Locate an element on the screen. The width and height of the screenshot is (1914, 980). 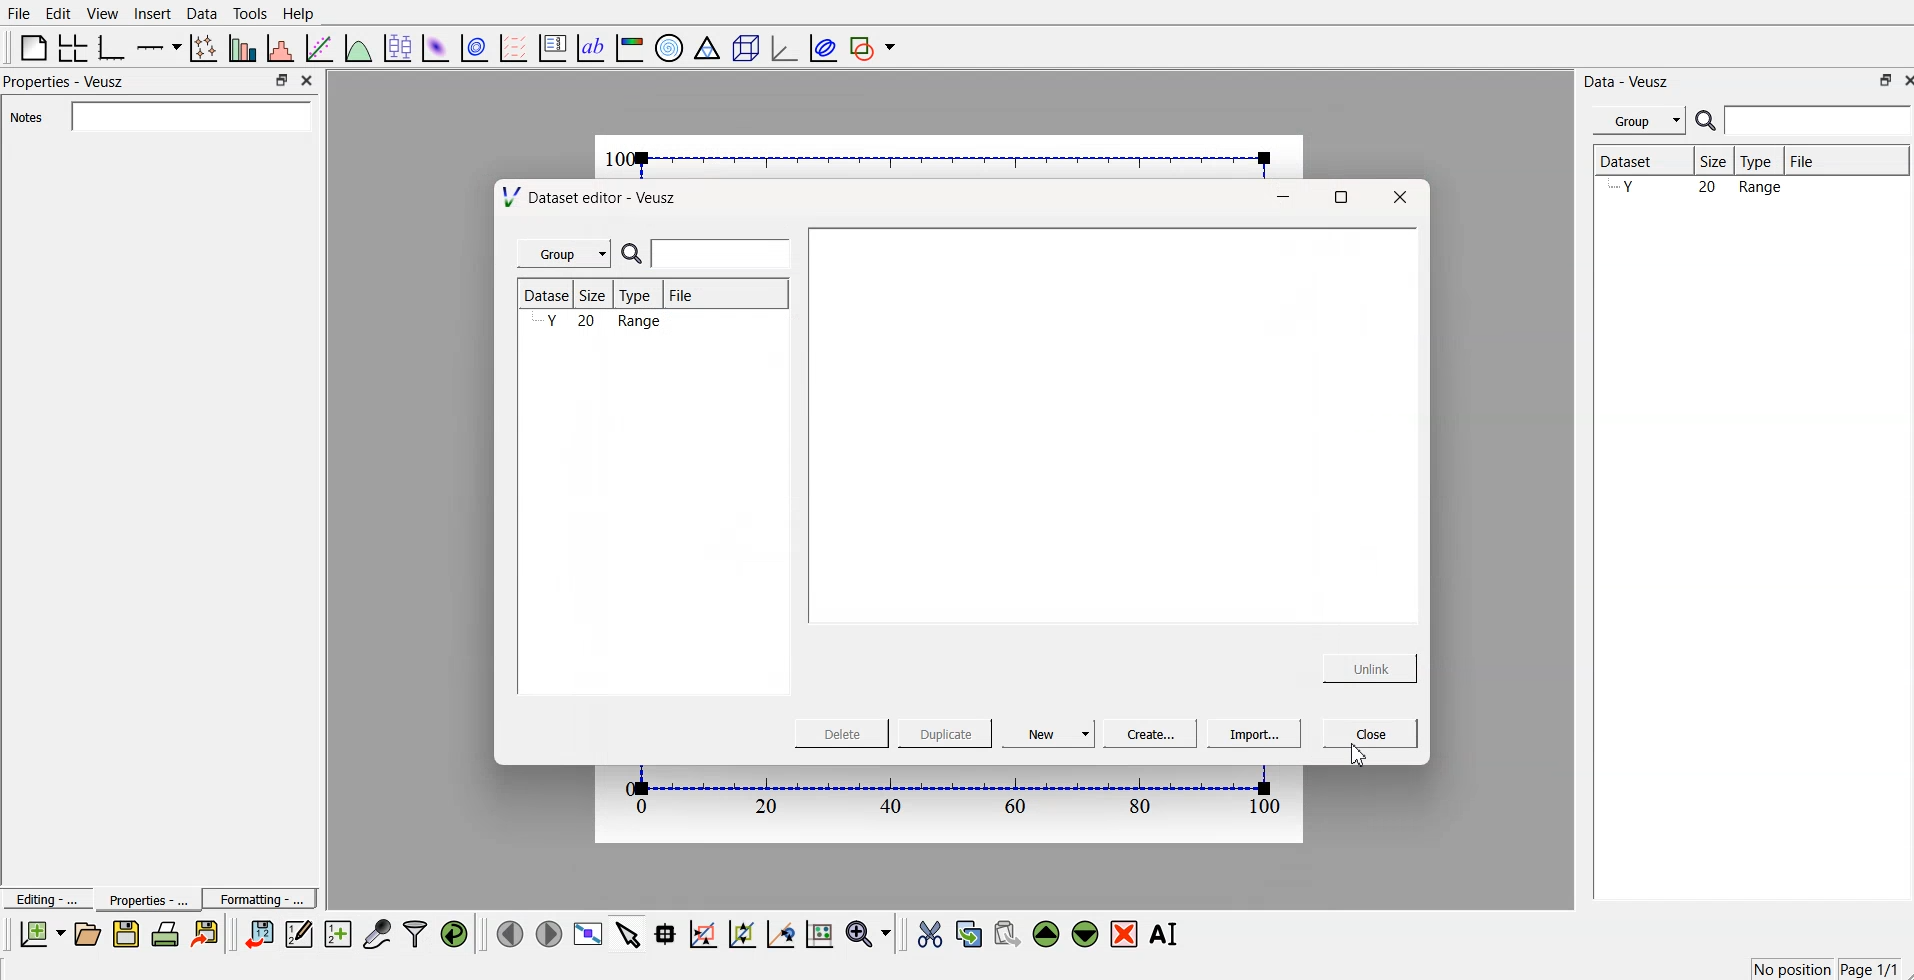
Type is located at coordinates (641, 295).